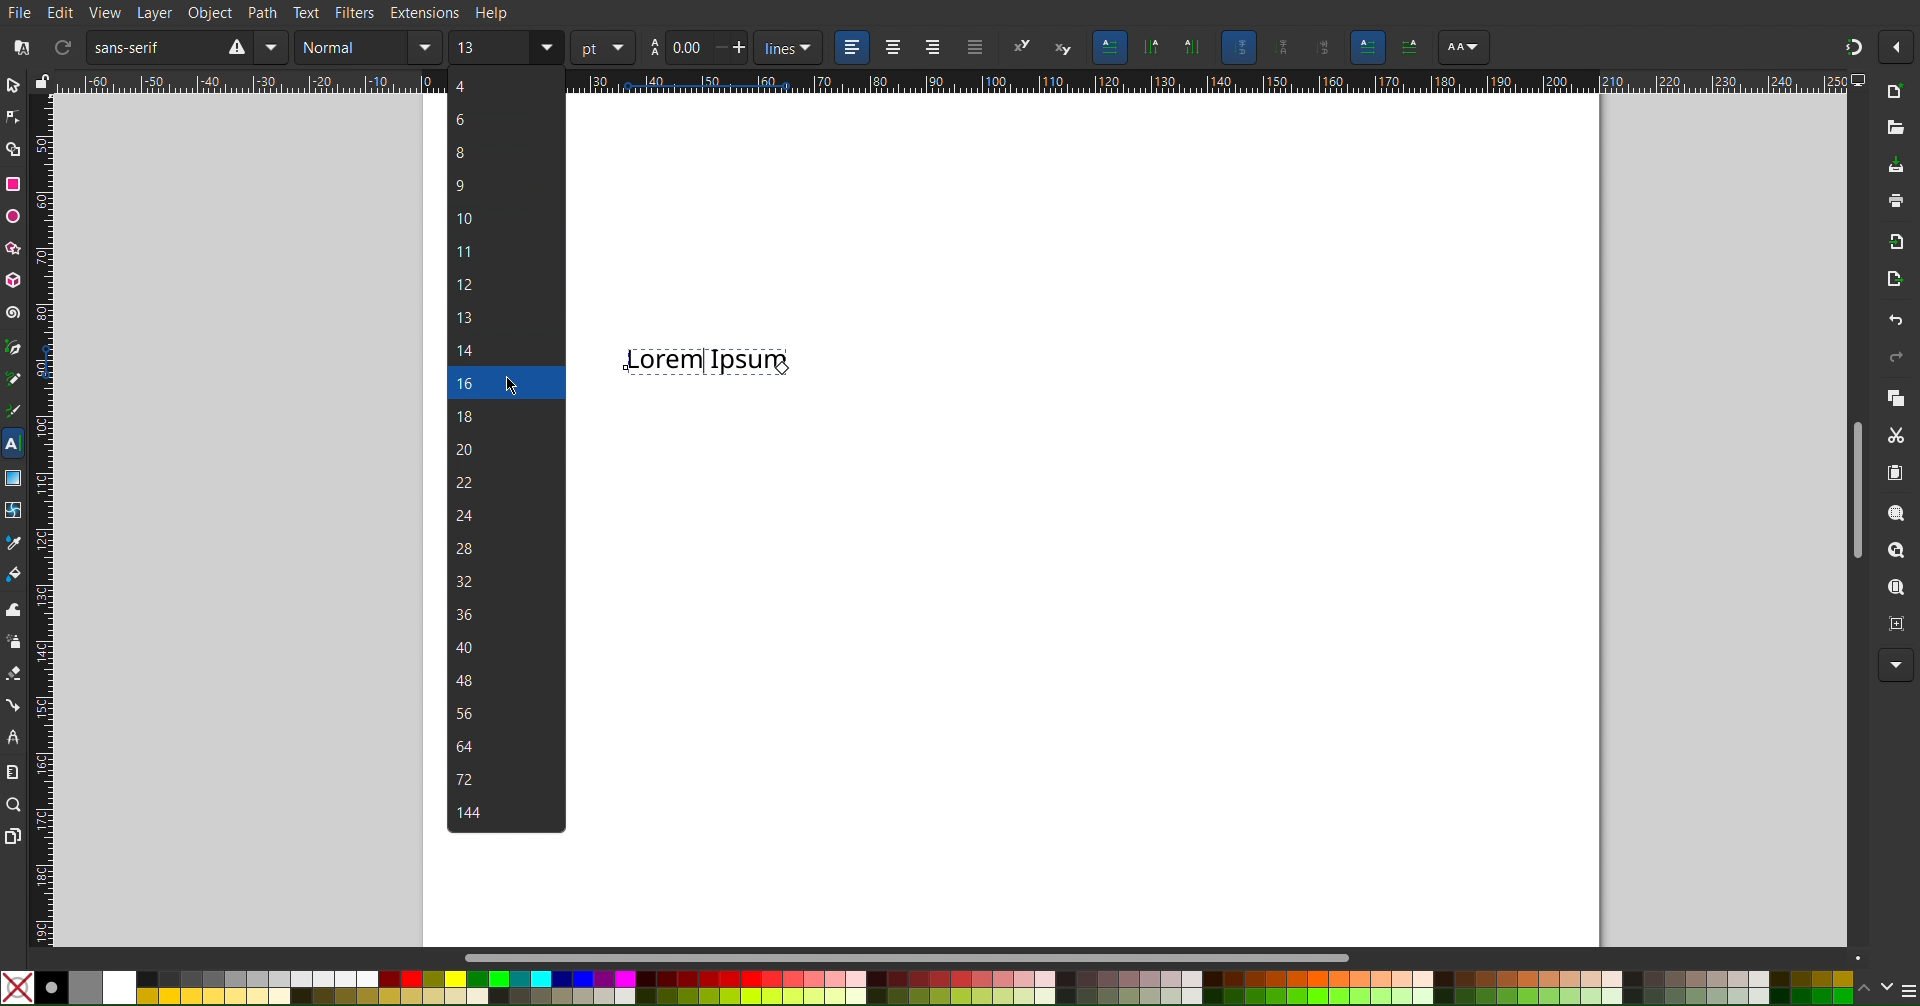 This screenshot has height=1006, width=1920. Describe the element at coordinates (13, 477) in the screenshot. I see `Gradient Tool` at that location.